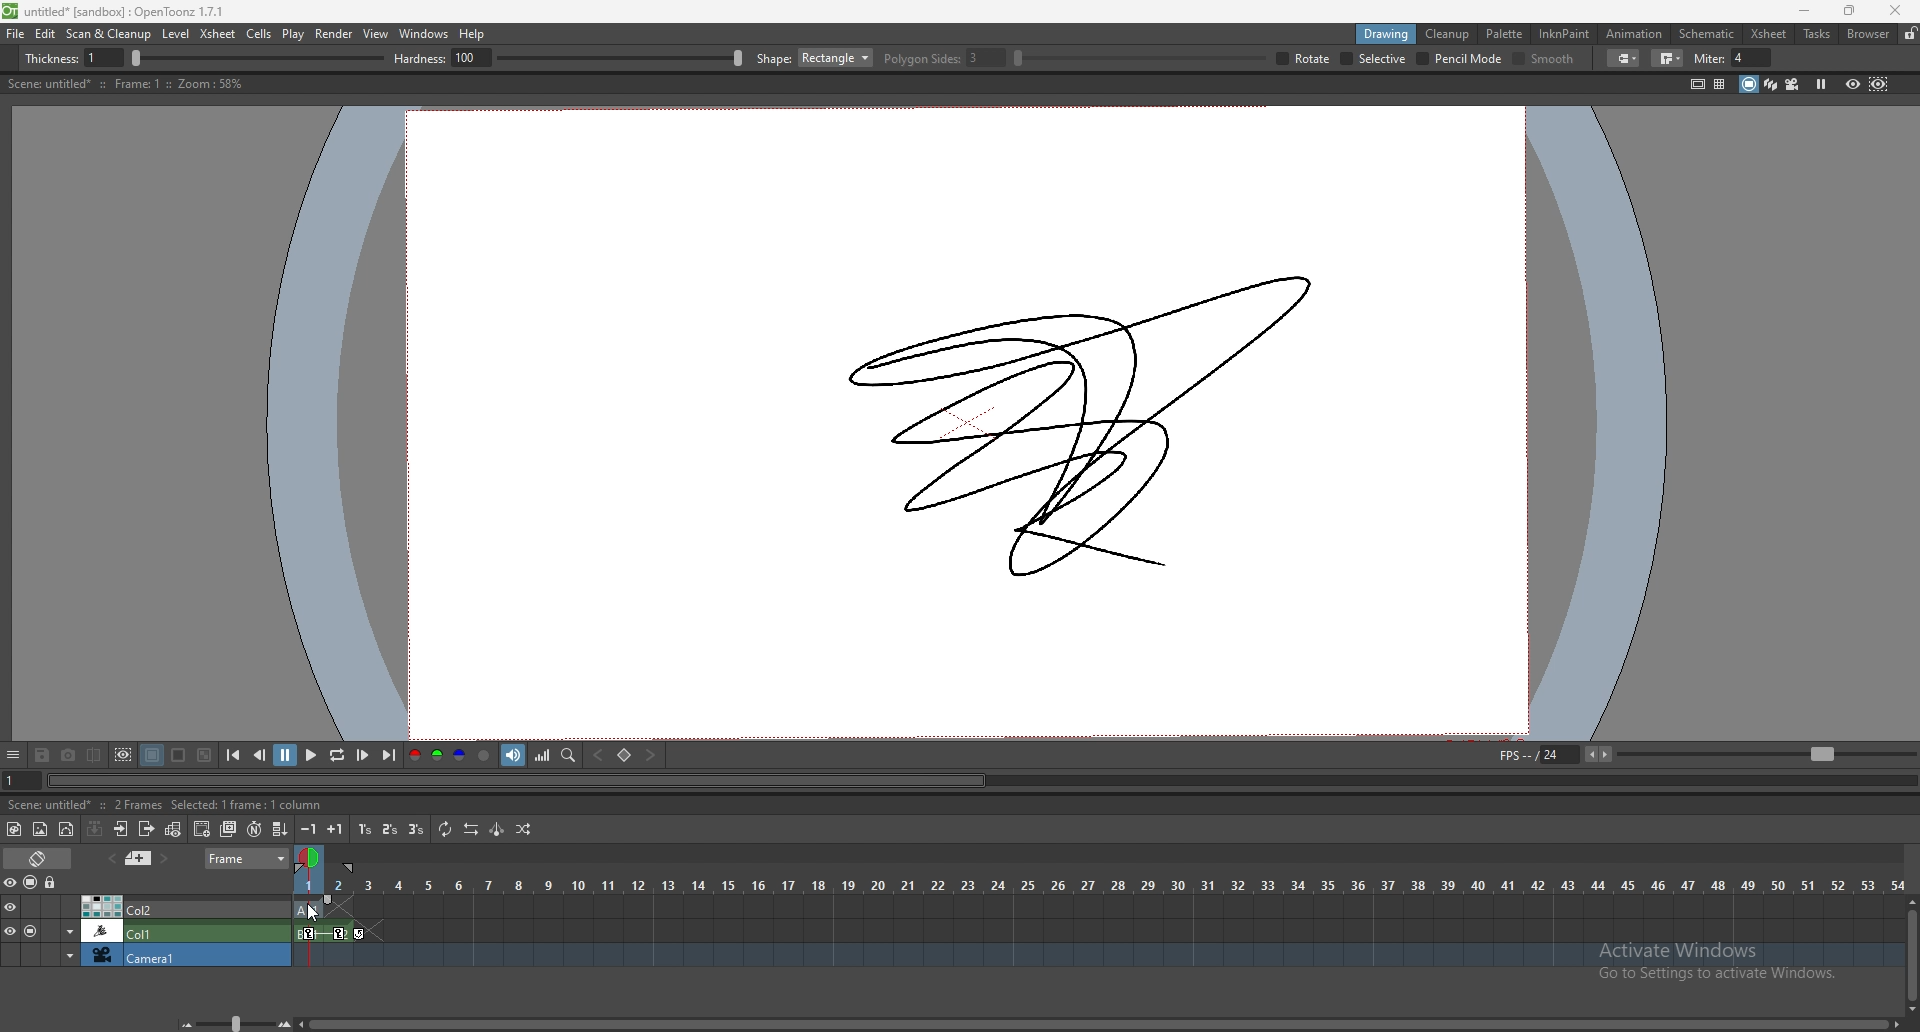 The image size is (1920, 1032). What do you see at coordinates (367, 829) in the screenshot?
I see `reframe on 1s` at bounding box center [367, 829].